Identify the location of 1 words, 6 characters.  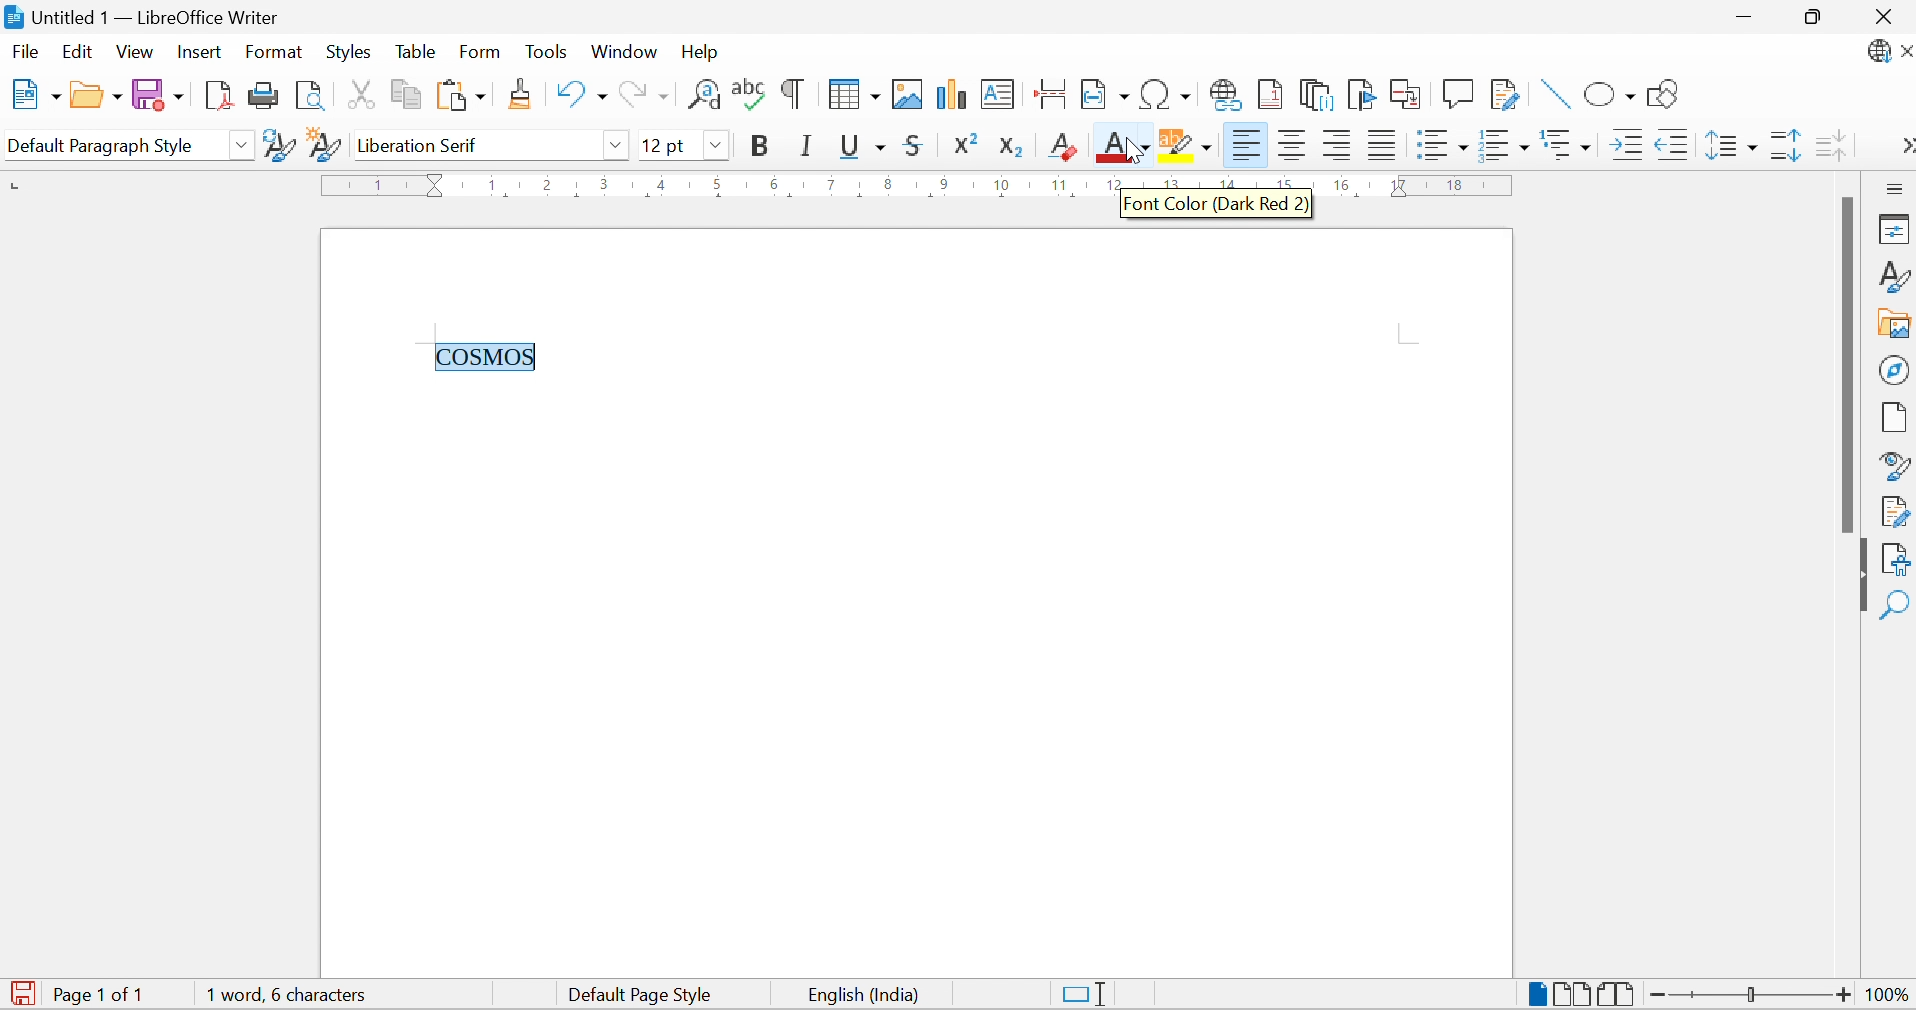
(293, 994).